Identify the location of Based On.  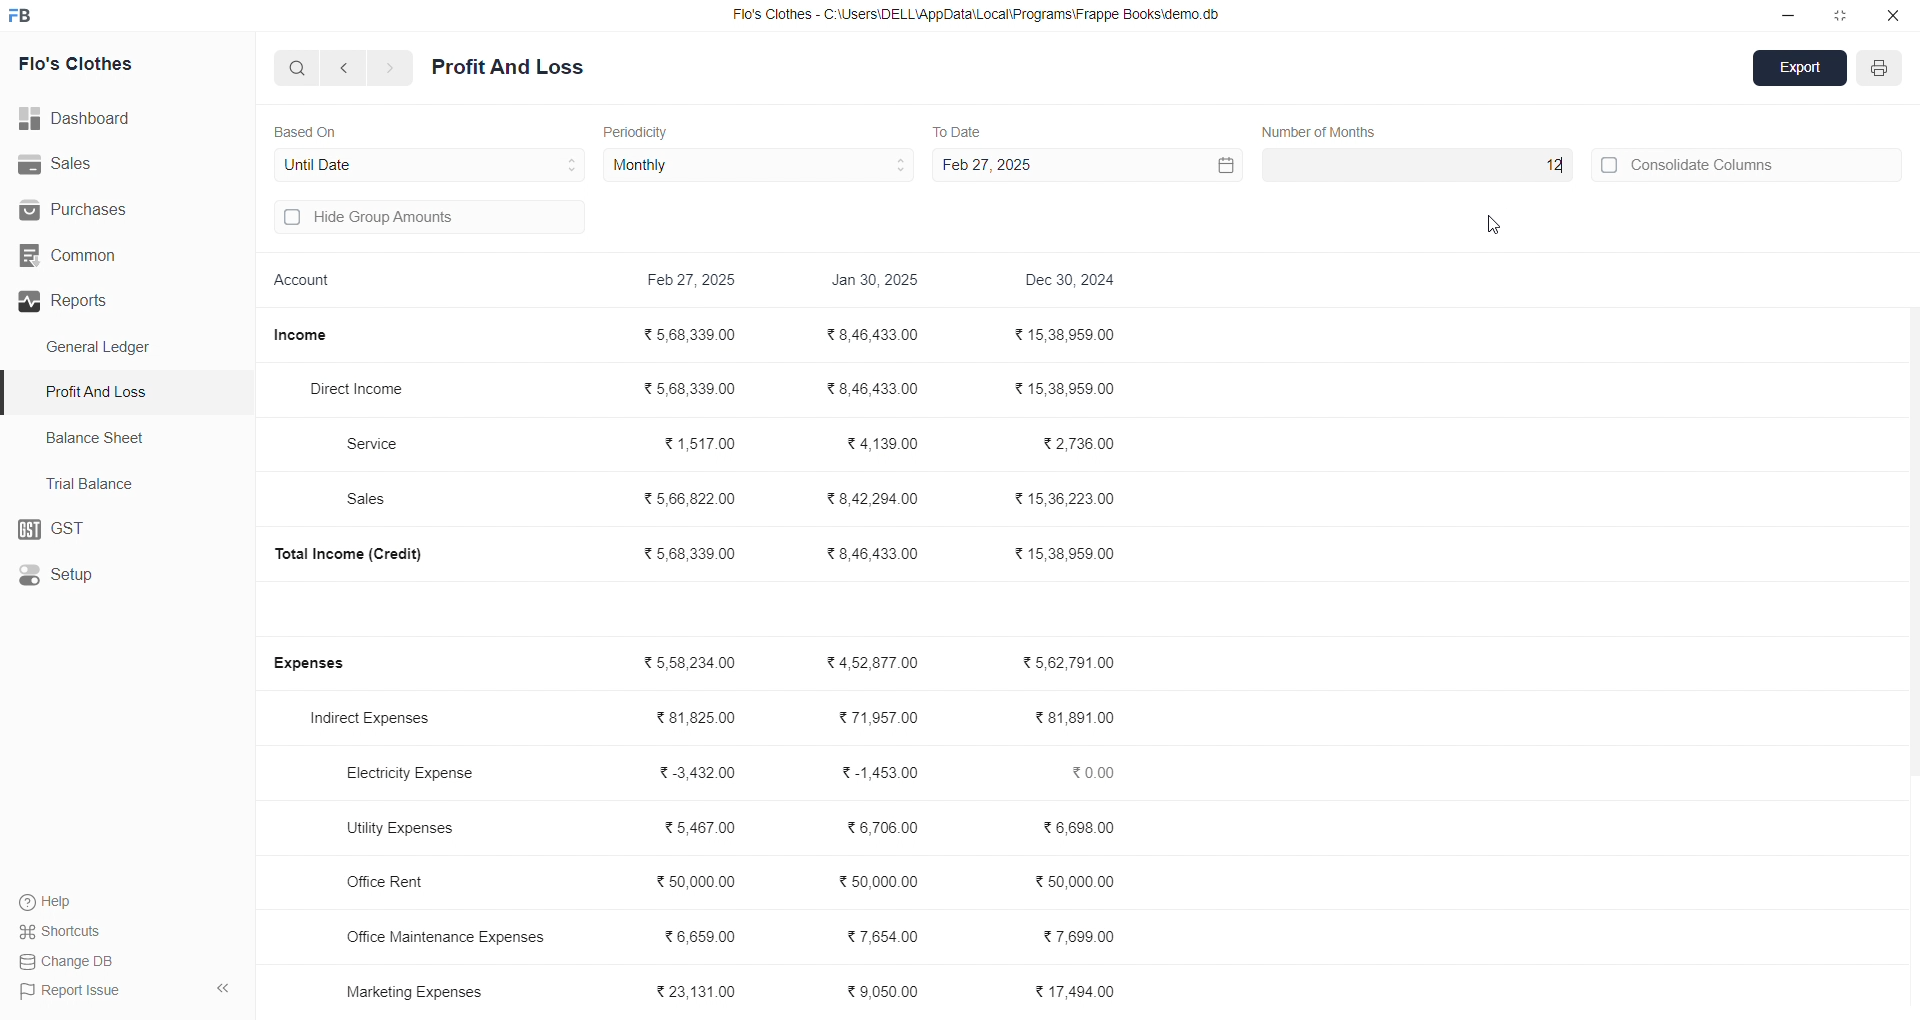
(310, 130).